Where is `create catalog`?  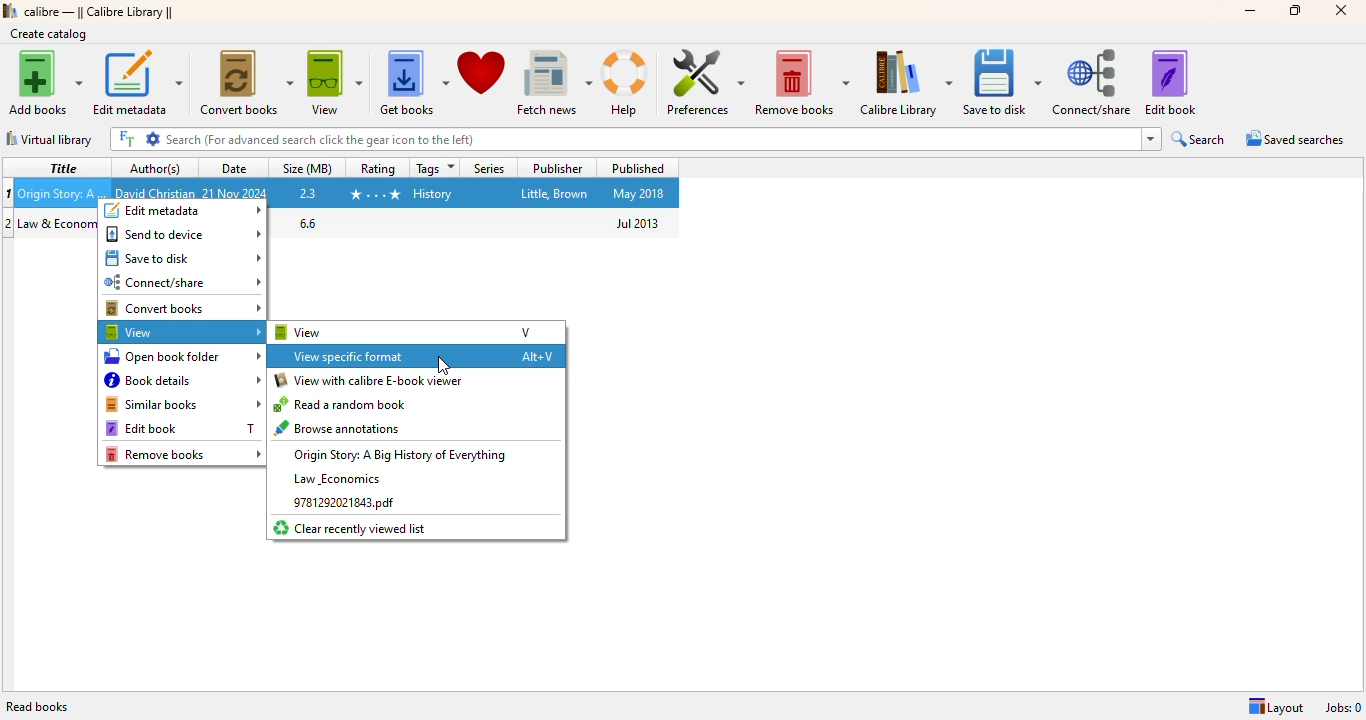 create catalog is located at coordinates (49, 34).